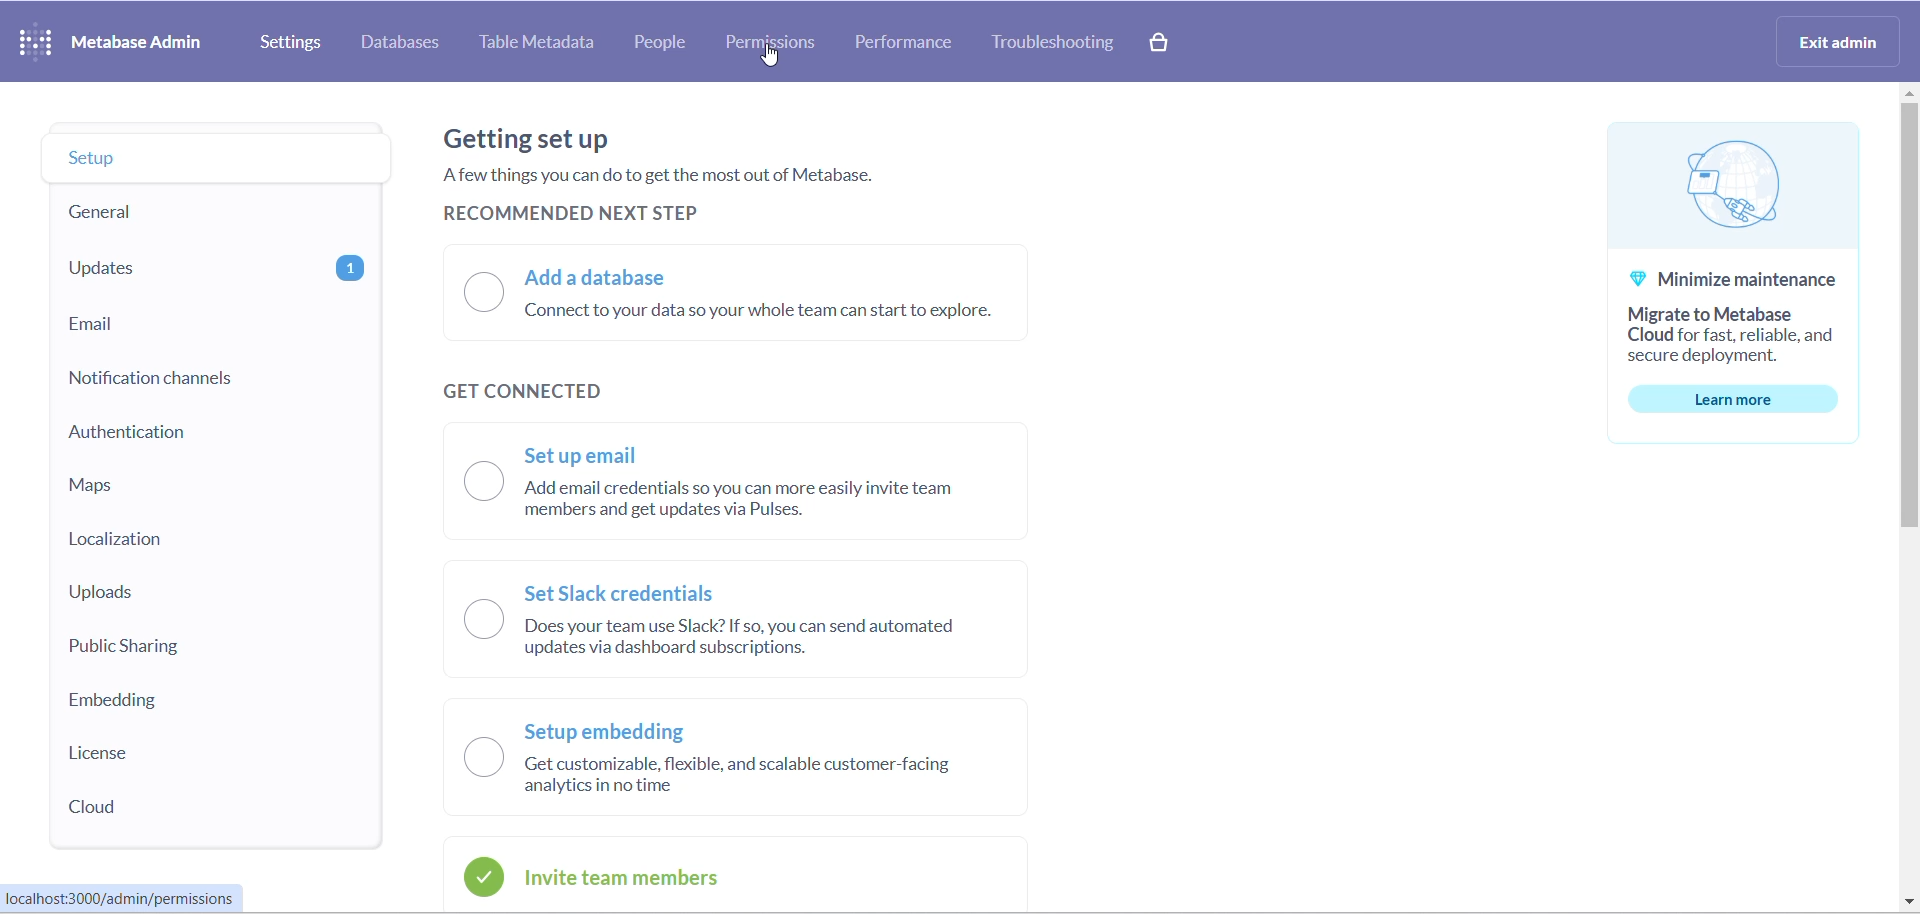 The width and height of the screenshot is (1920, 914). Describe the element at coordinates (545, 44) in the screenshot. I see `table metadata` at that location.